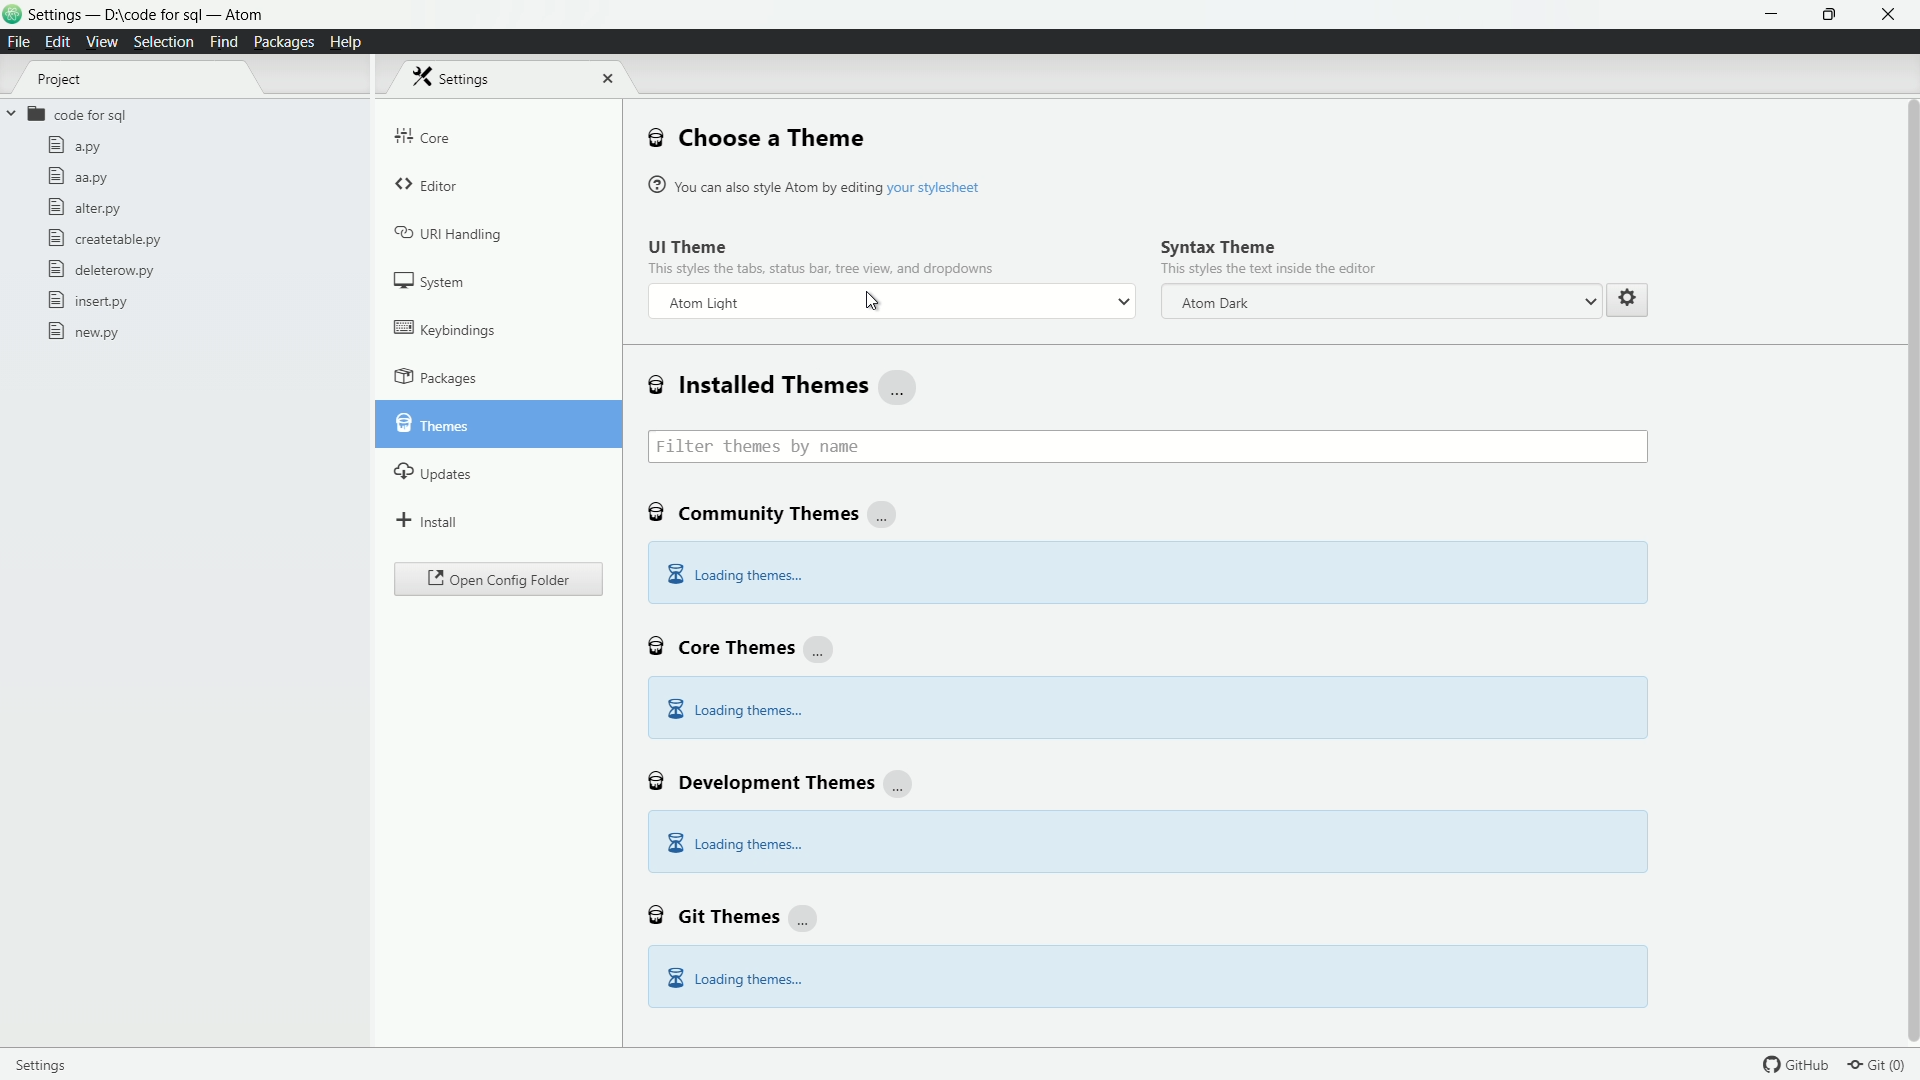 The image size is (1920, 1080). What do you see at coordinates (734, 914) in the screenshot?
I see `git themes` at bounding box center [734, 914].